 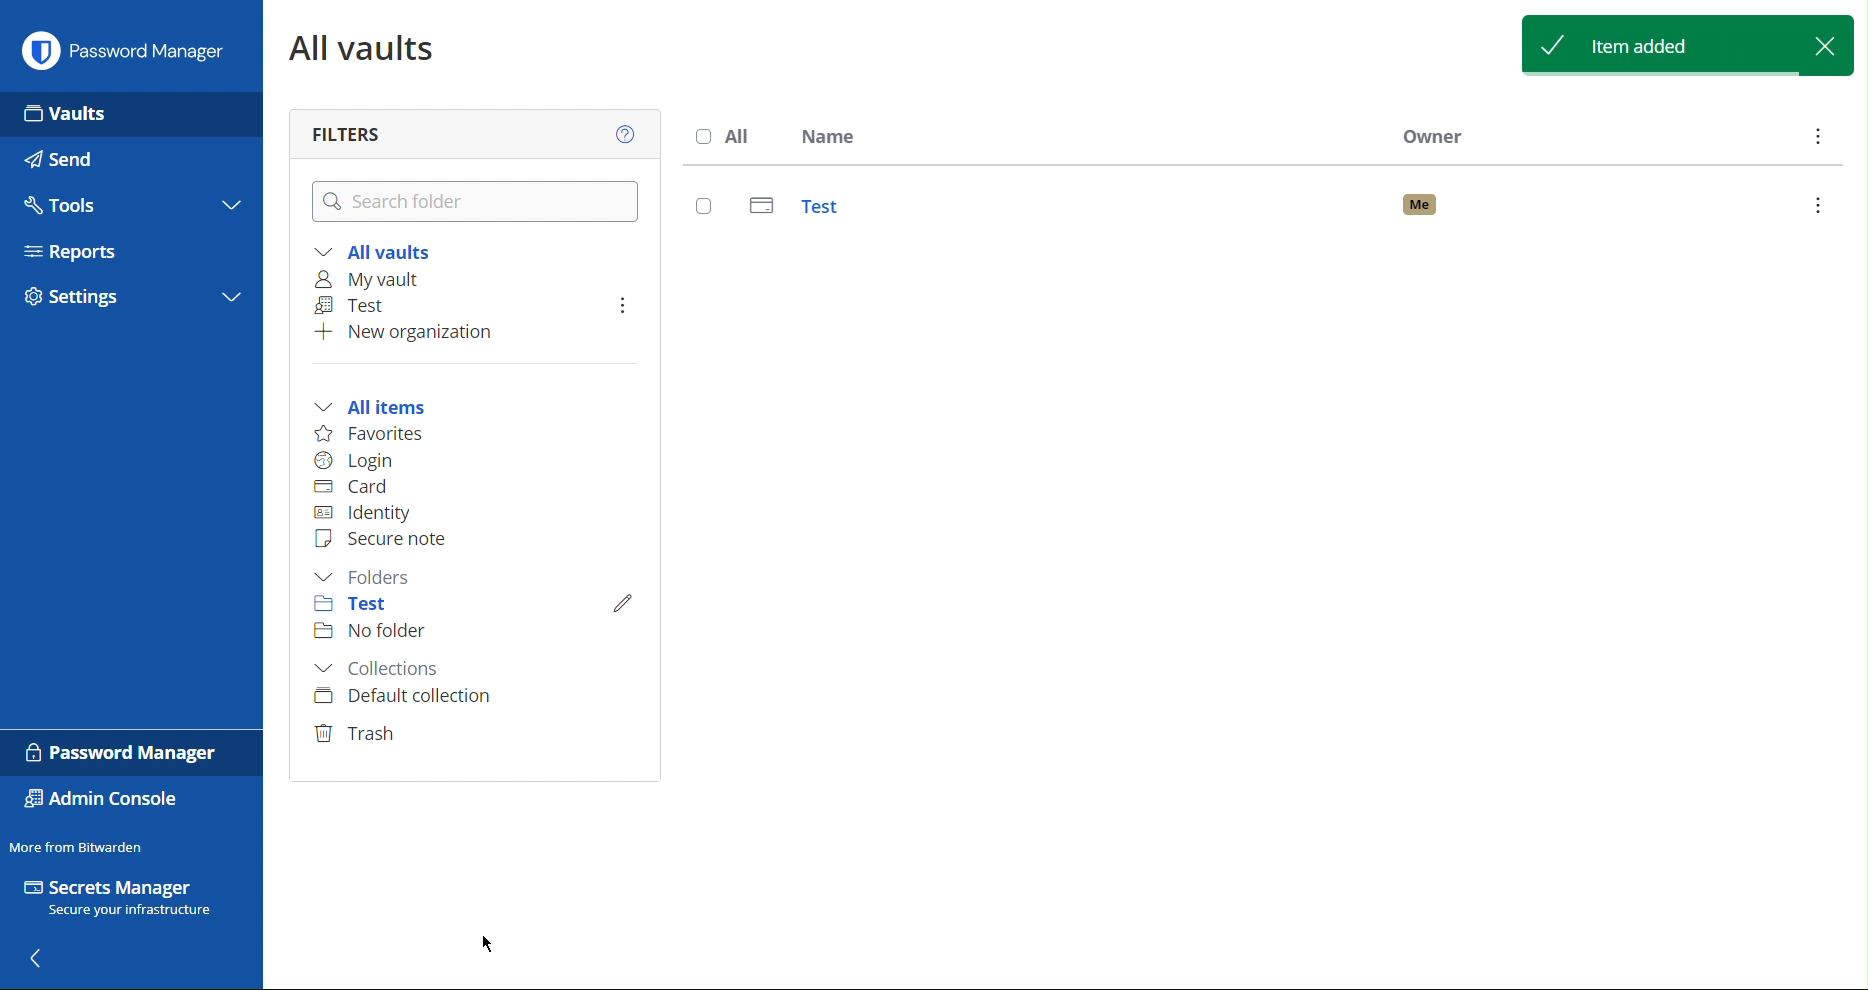 I want to click on Admin Console, so click(x=101, y=801).